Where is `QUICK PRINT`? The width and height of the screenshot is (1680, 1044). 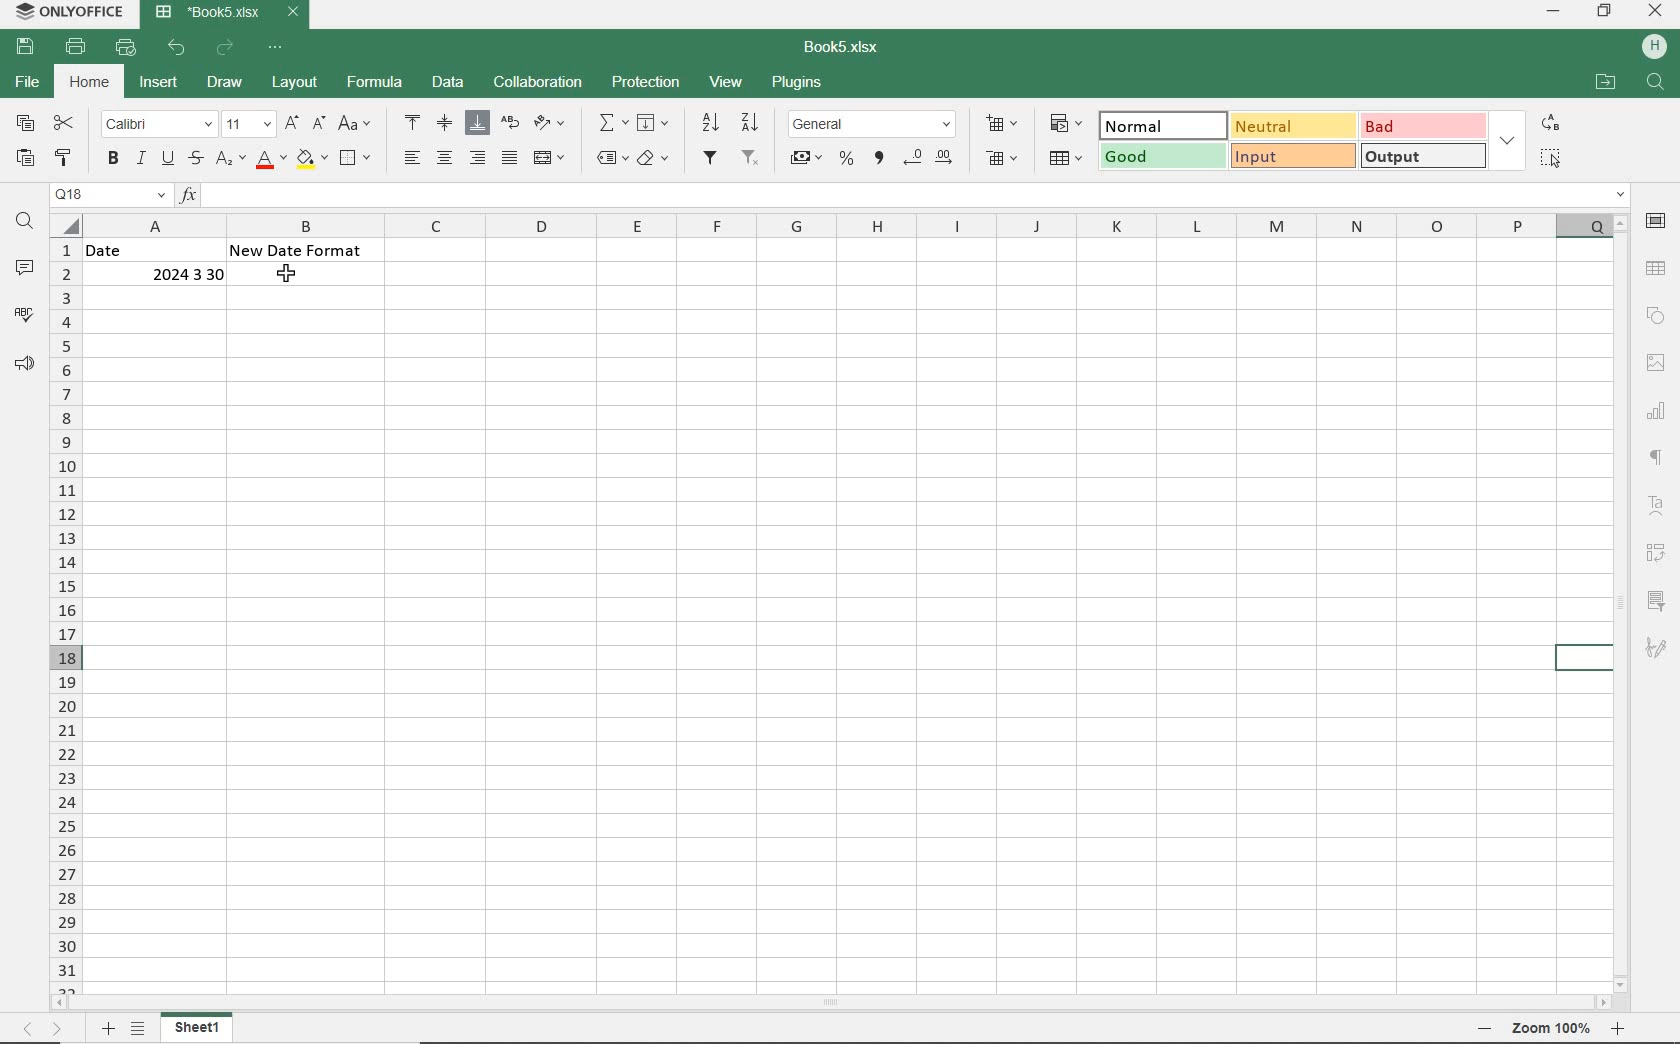
QUICK PRINT is located at coordinates (127, 47).